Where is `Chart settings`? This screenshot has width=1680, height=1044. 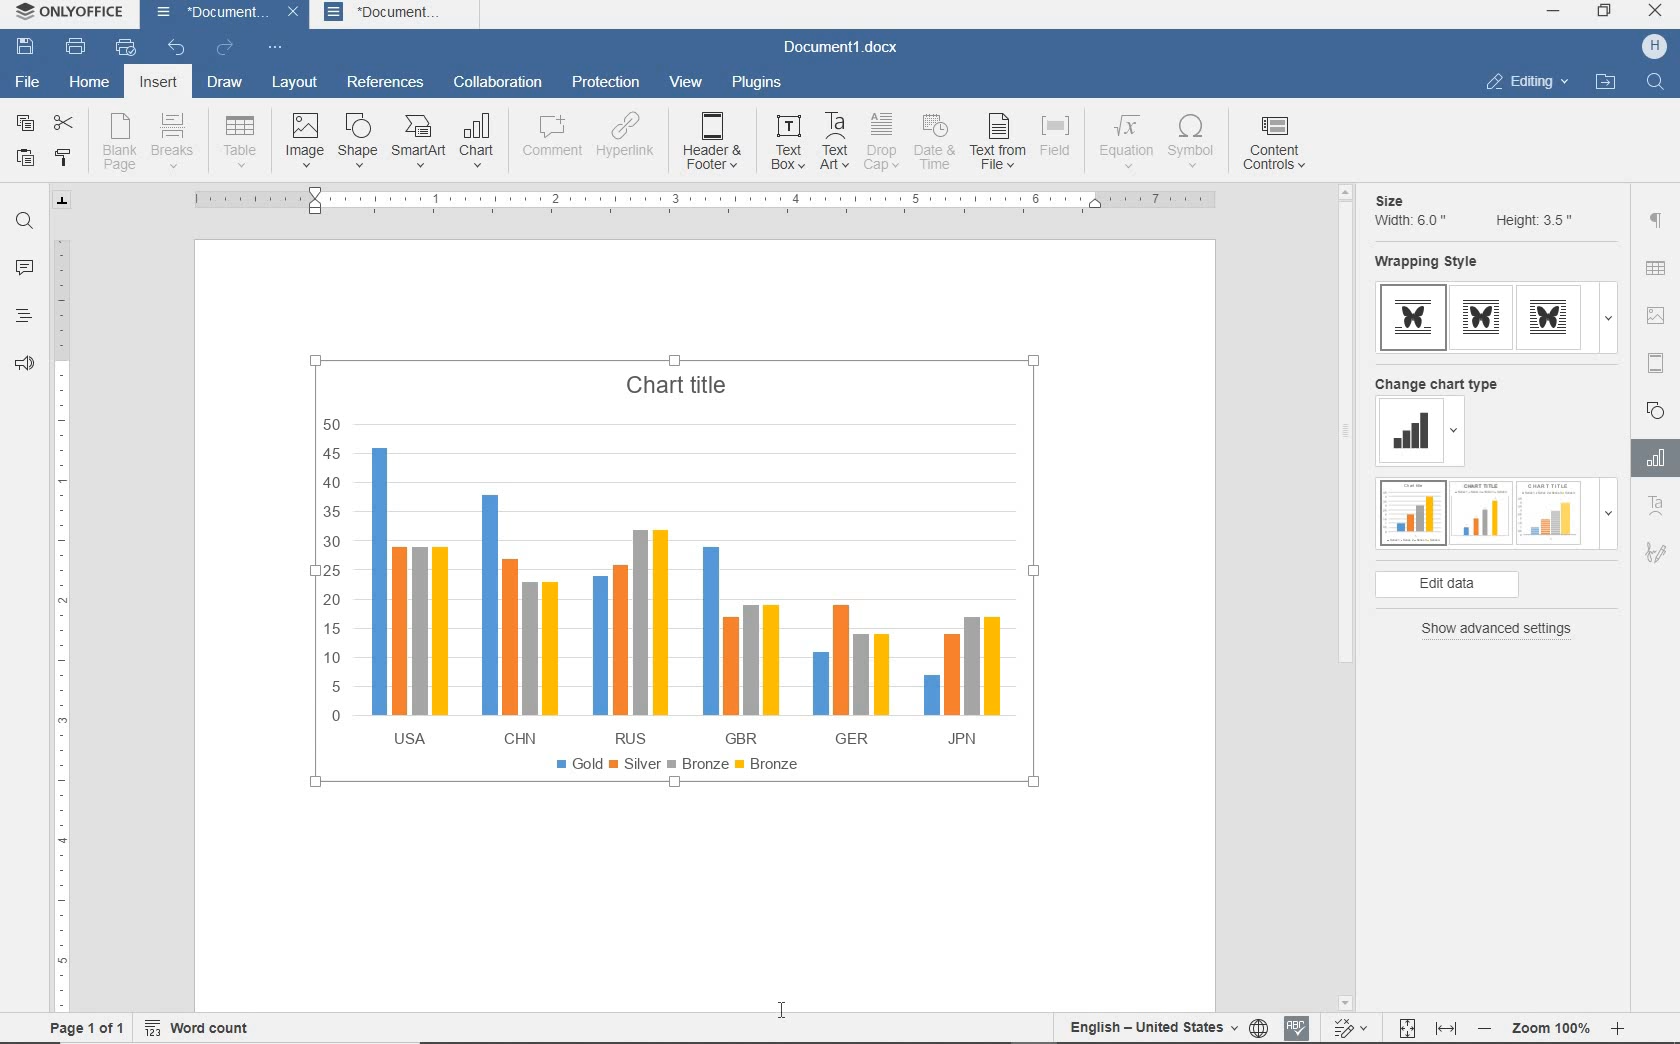 Chart settings is located at coordinates (1652, 458).